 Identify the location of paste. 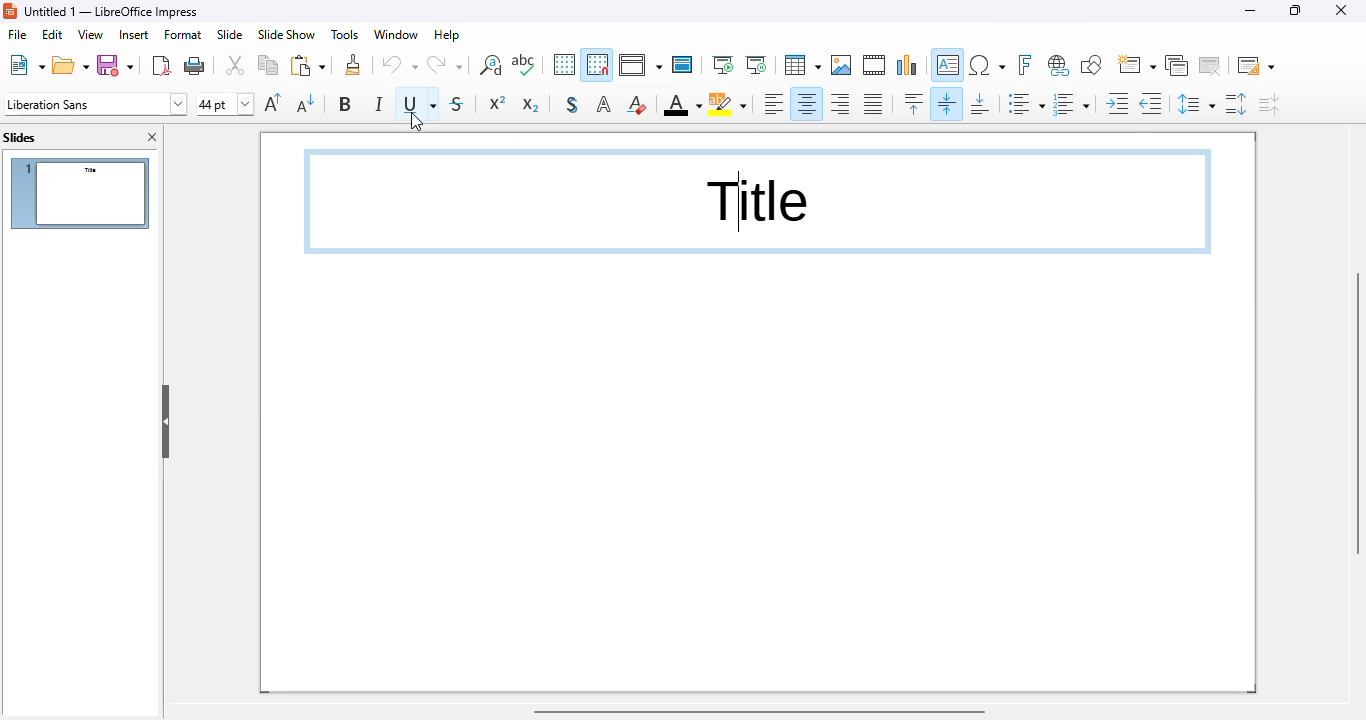
(308, 65).